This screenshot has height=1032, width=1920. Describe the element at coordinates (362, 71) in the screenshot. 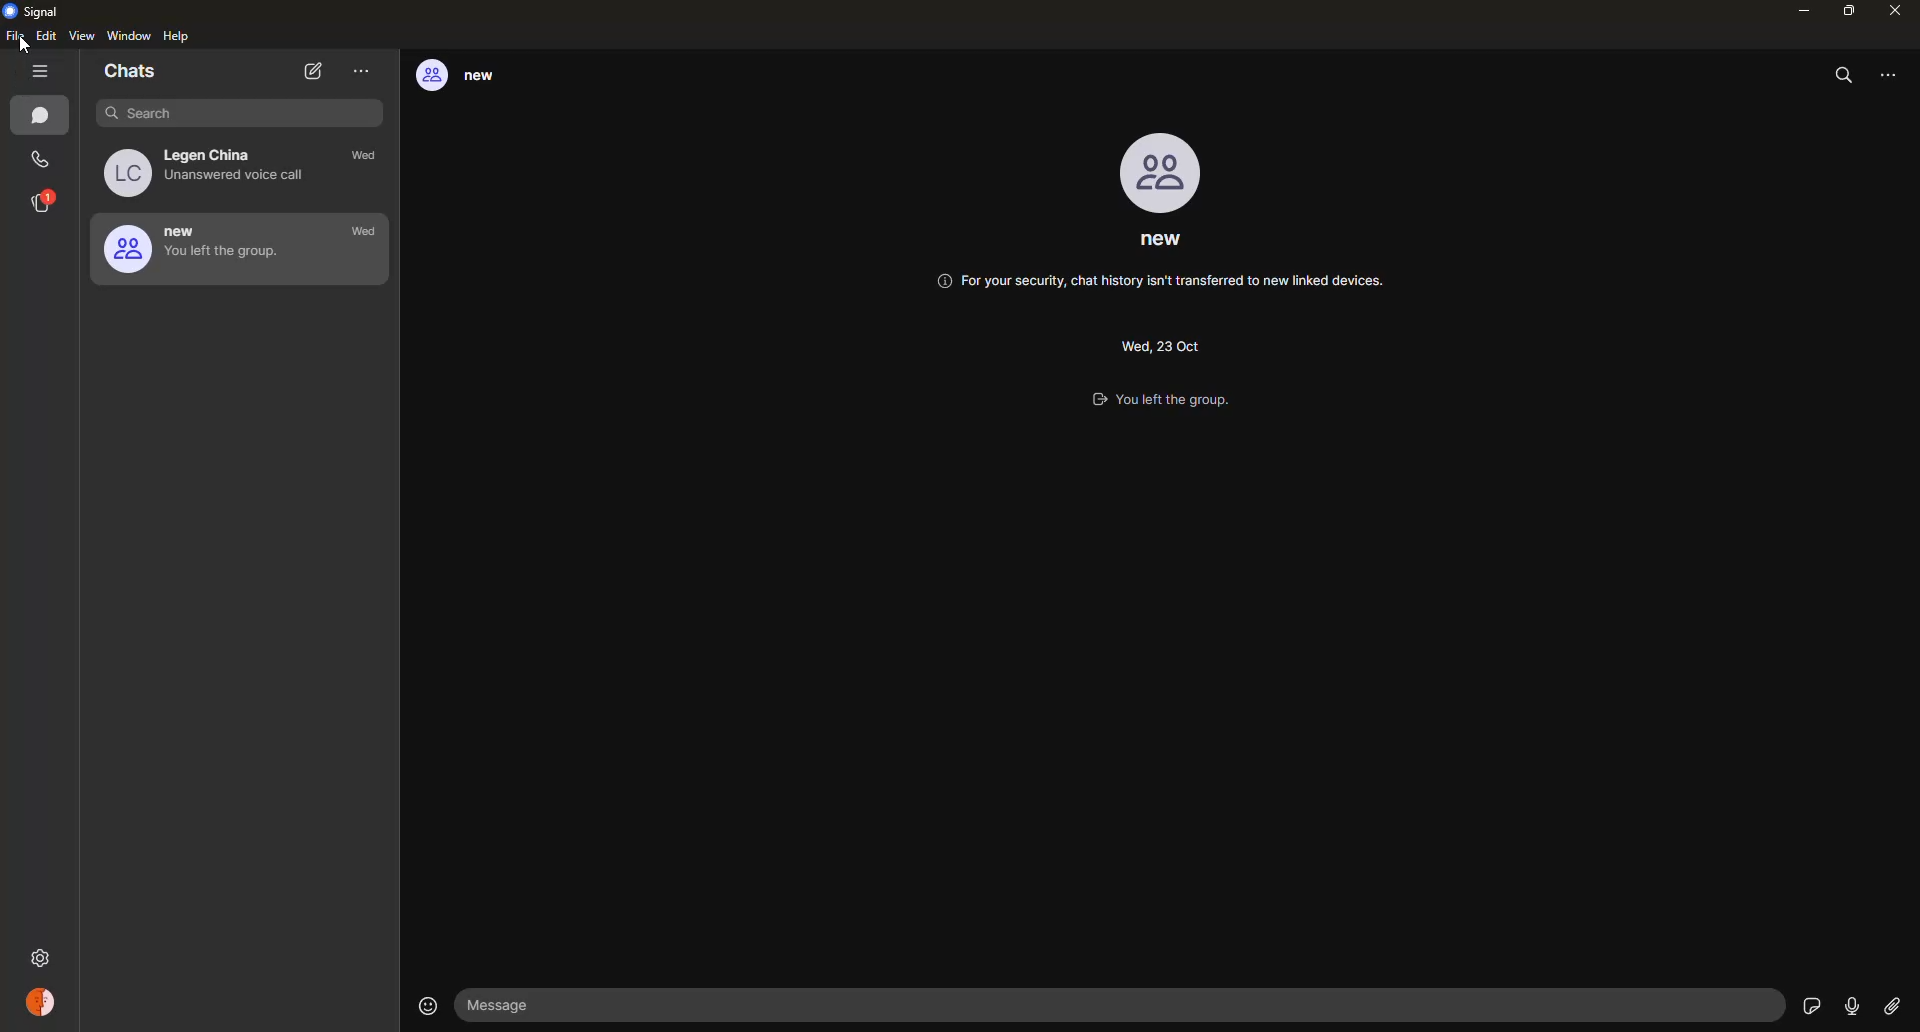

I see `more` at that location.